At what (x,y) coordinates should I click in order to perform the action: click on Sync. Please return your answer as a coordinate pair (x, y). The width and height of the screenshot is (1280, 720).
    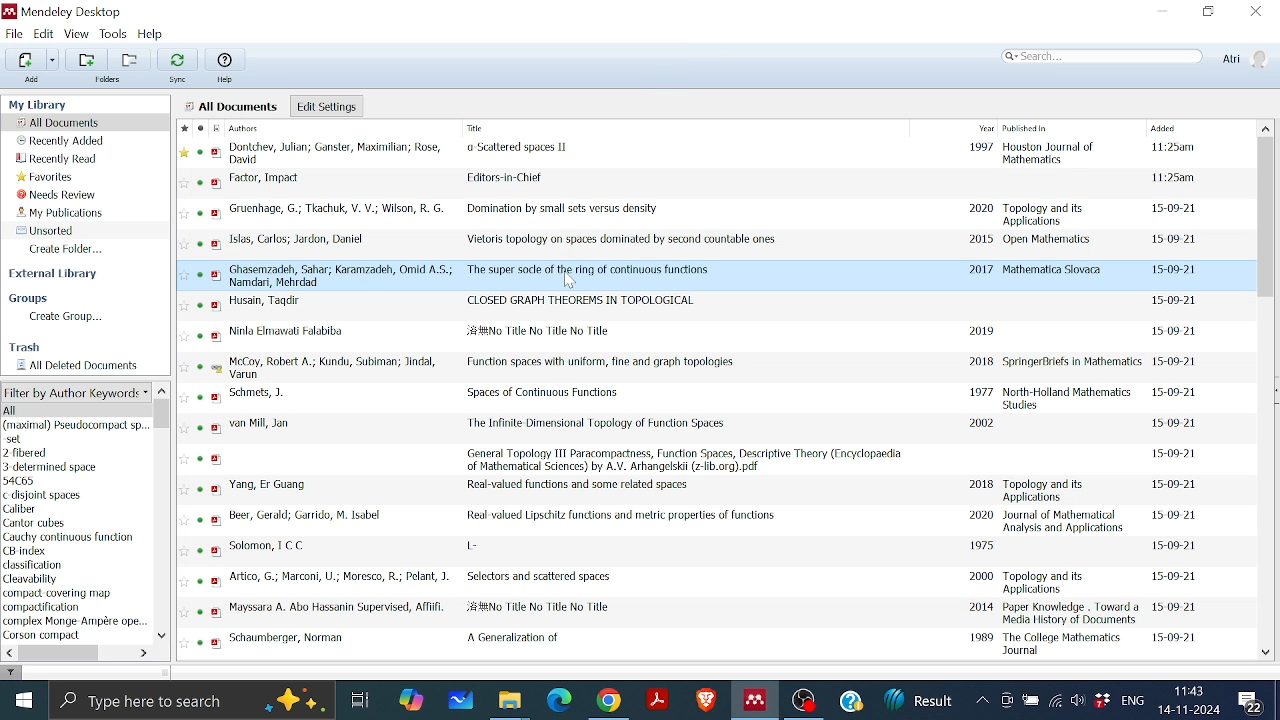
    Looking at the image, I should click on (179, 66).